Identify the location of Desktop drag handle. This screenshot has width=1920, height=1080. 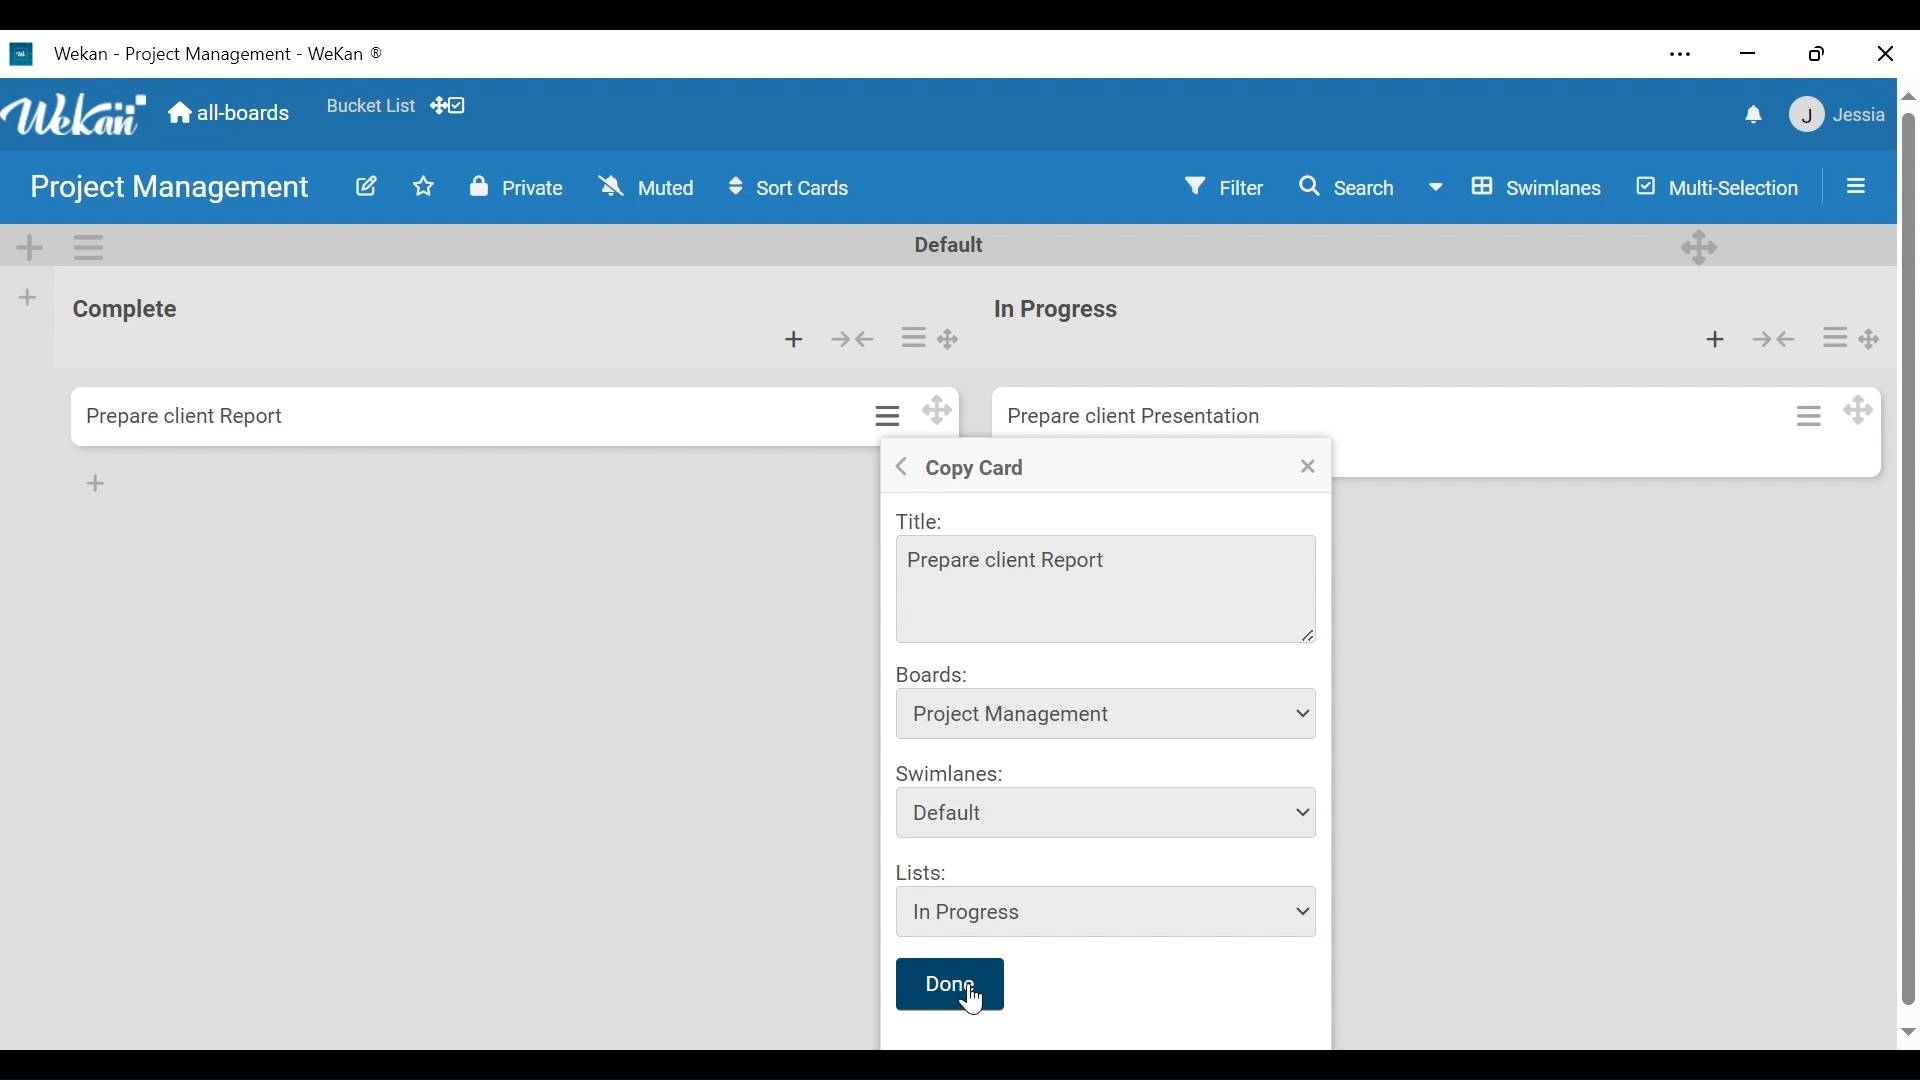
(1871, 340).